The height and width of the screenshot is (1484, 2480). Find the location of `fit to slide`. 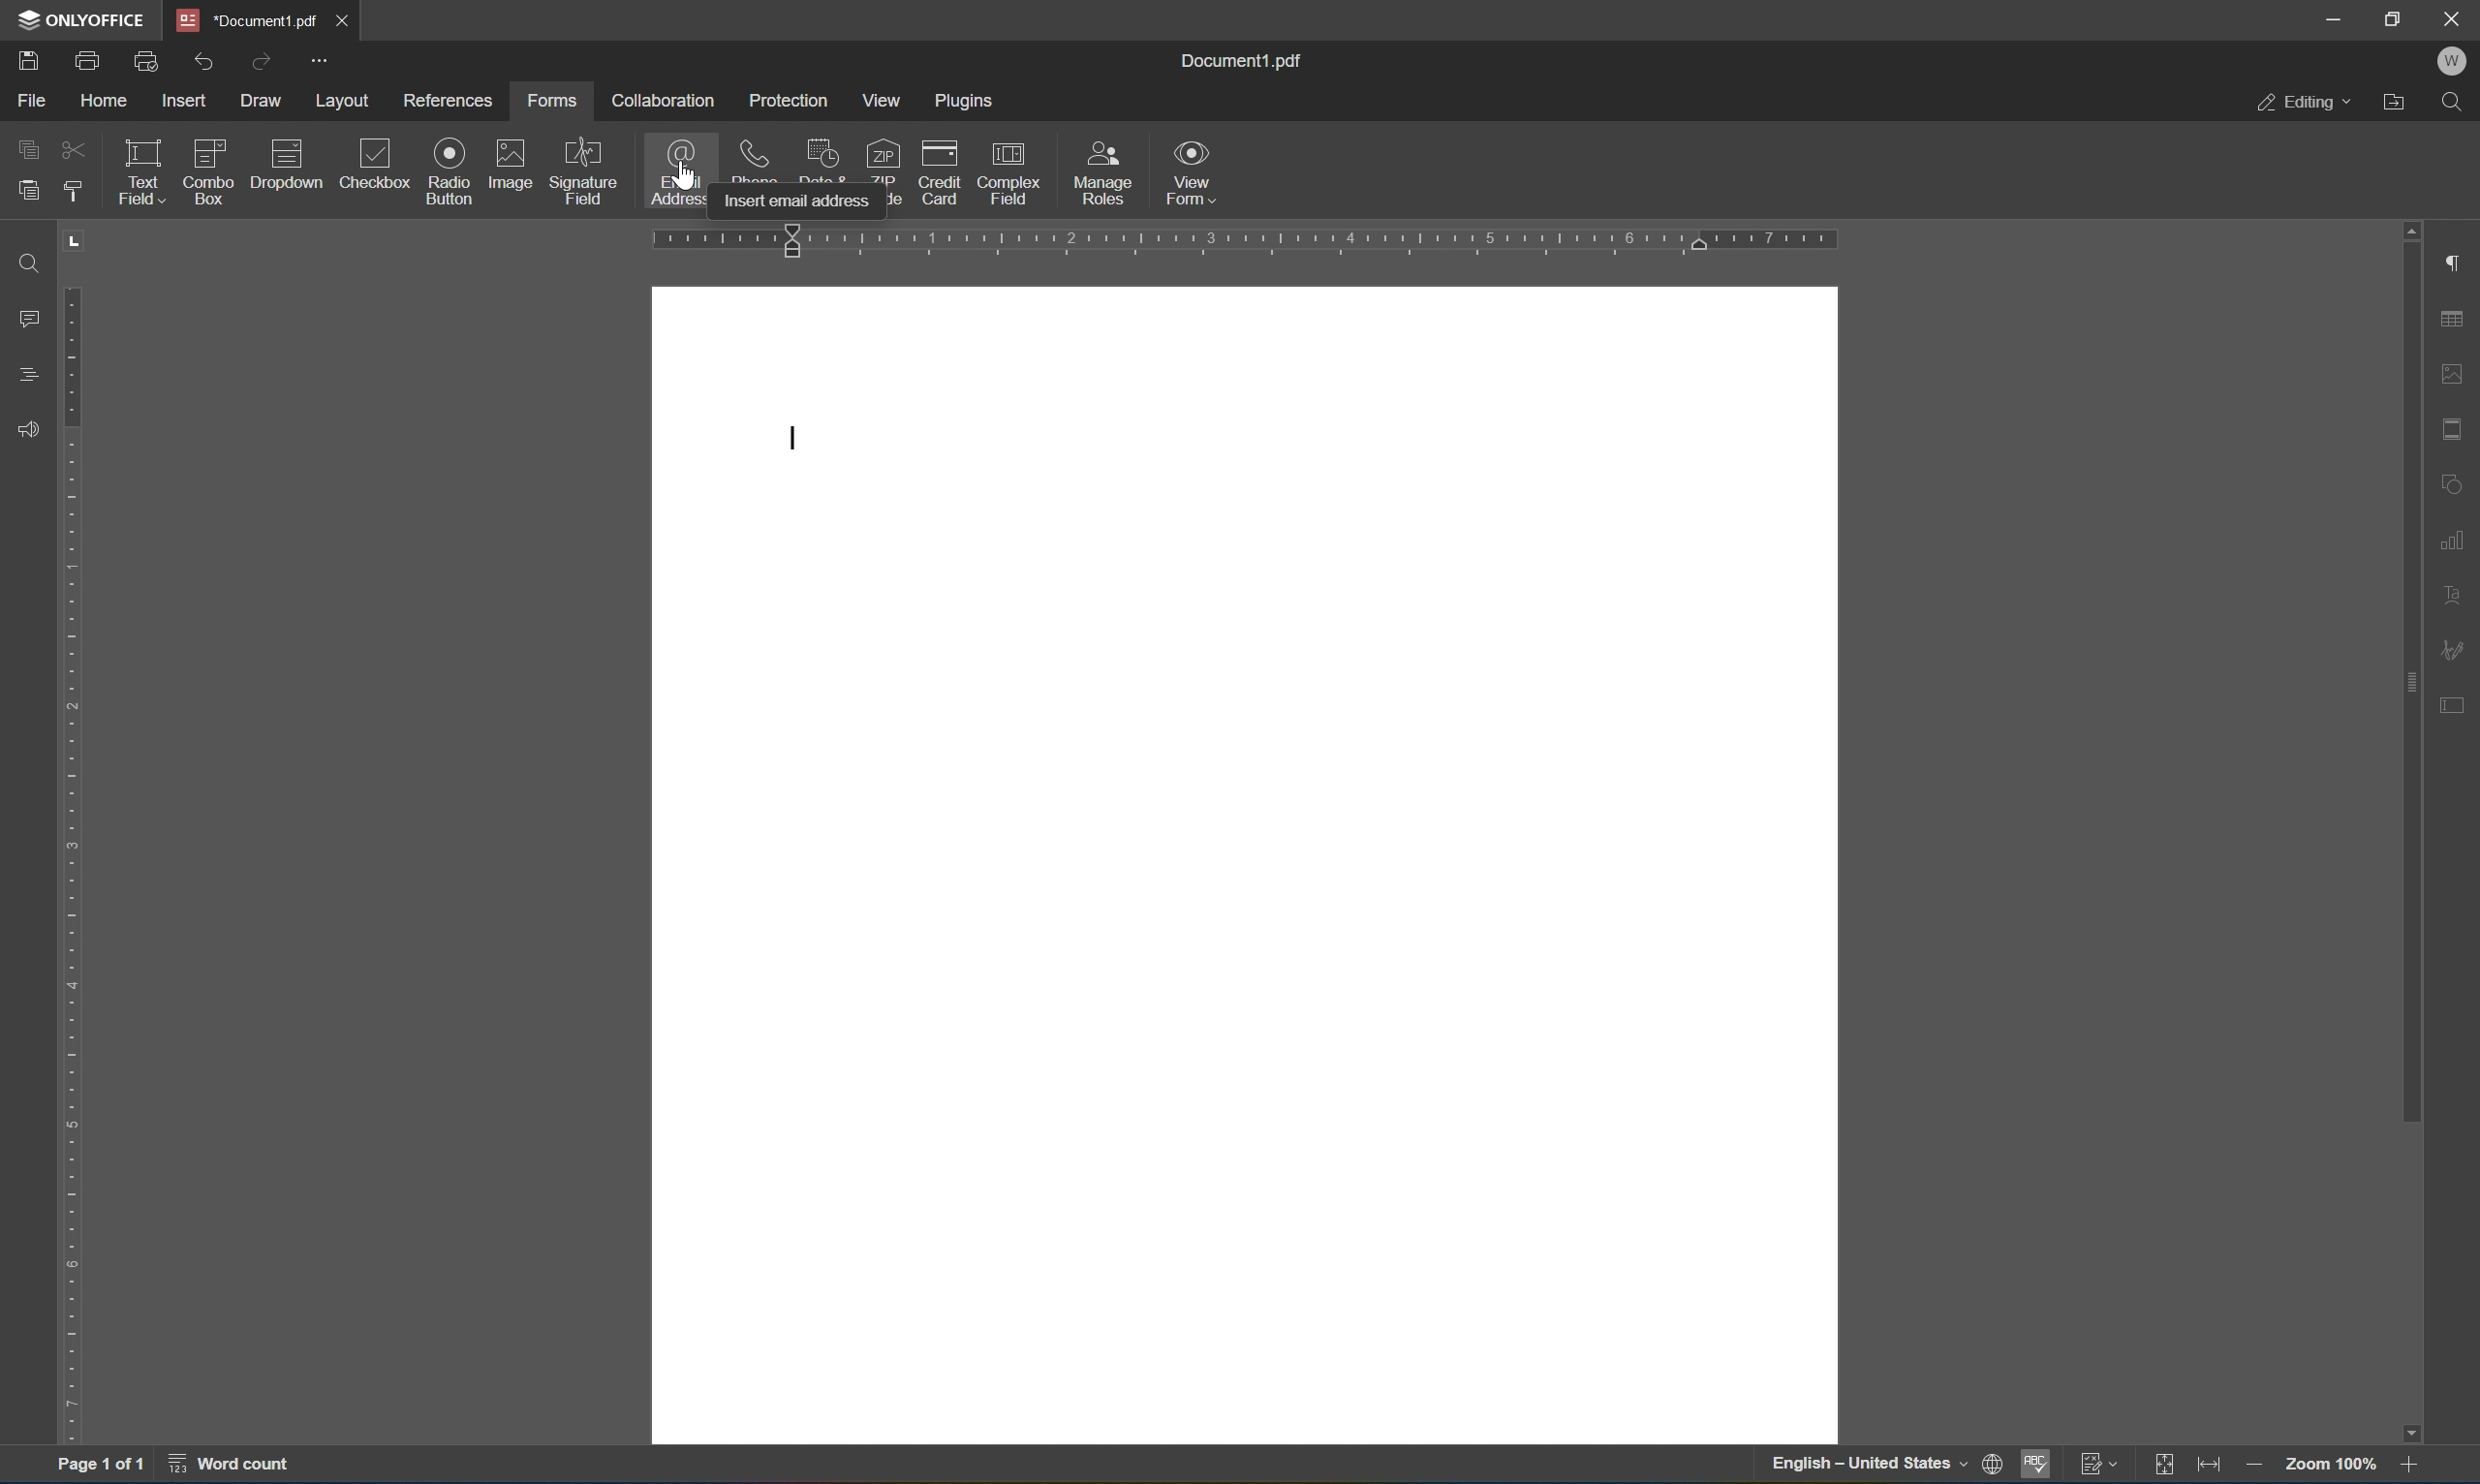

fit to slide is located at coordinates (2162, 1462).